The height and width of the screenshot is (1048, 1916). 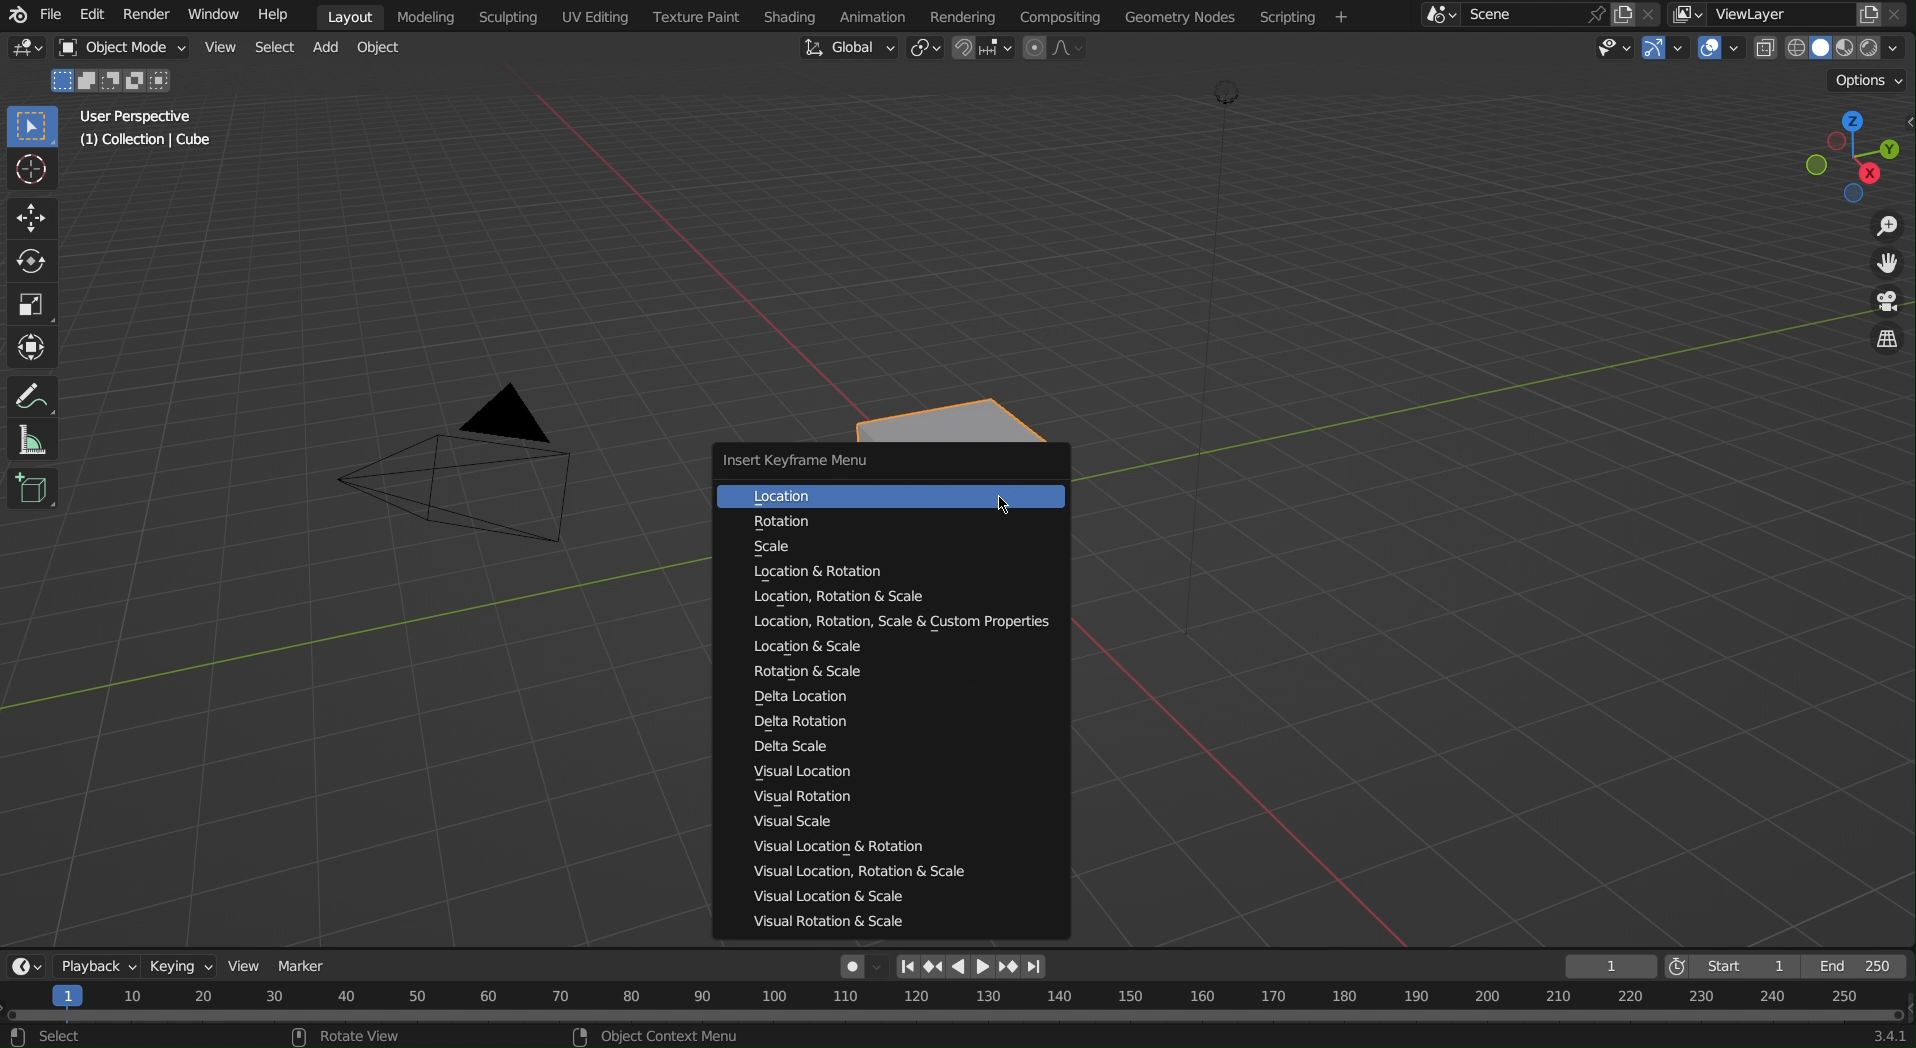 I want to click on Proportional Editing, so click(x=1058, y=49).